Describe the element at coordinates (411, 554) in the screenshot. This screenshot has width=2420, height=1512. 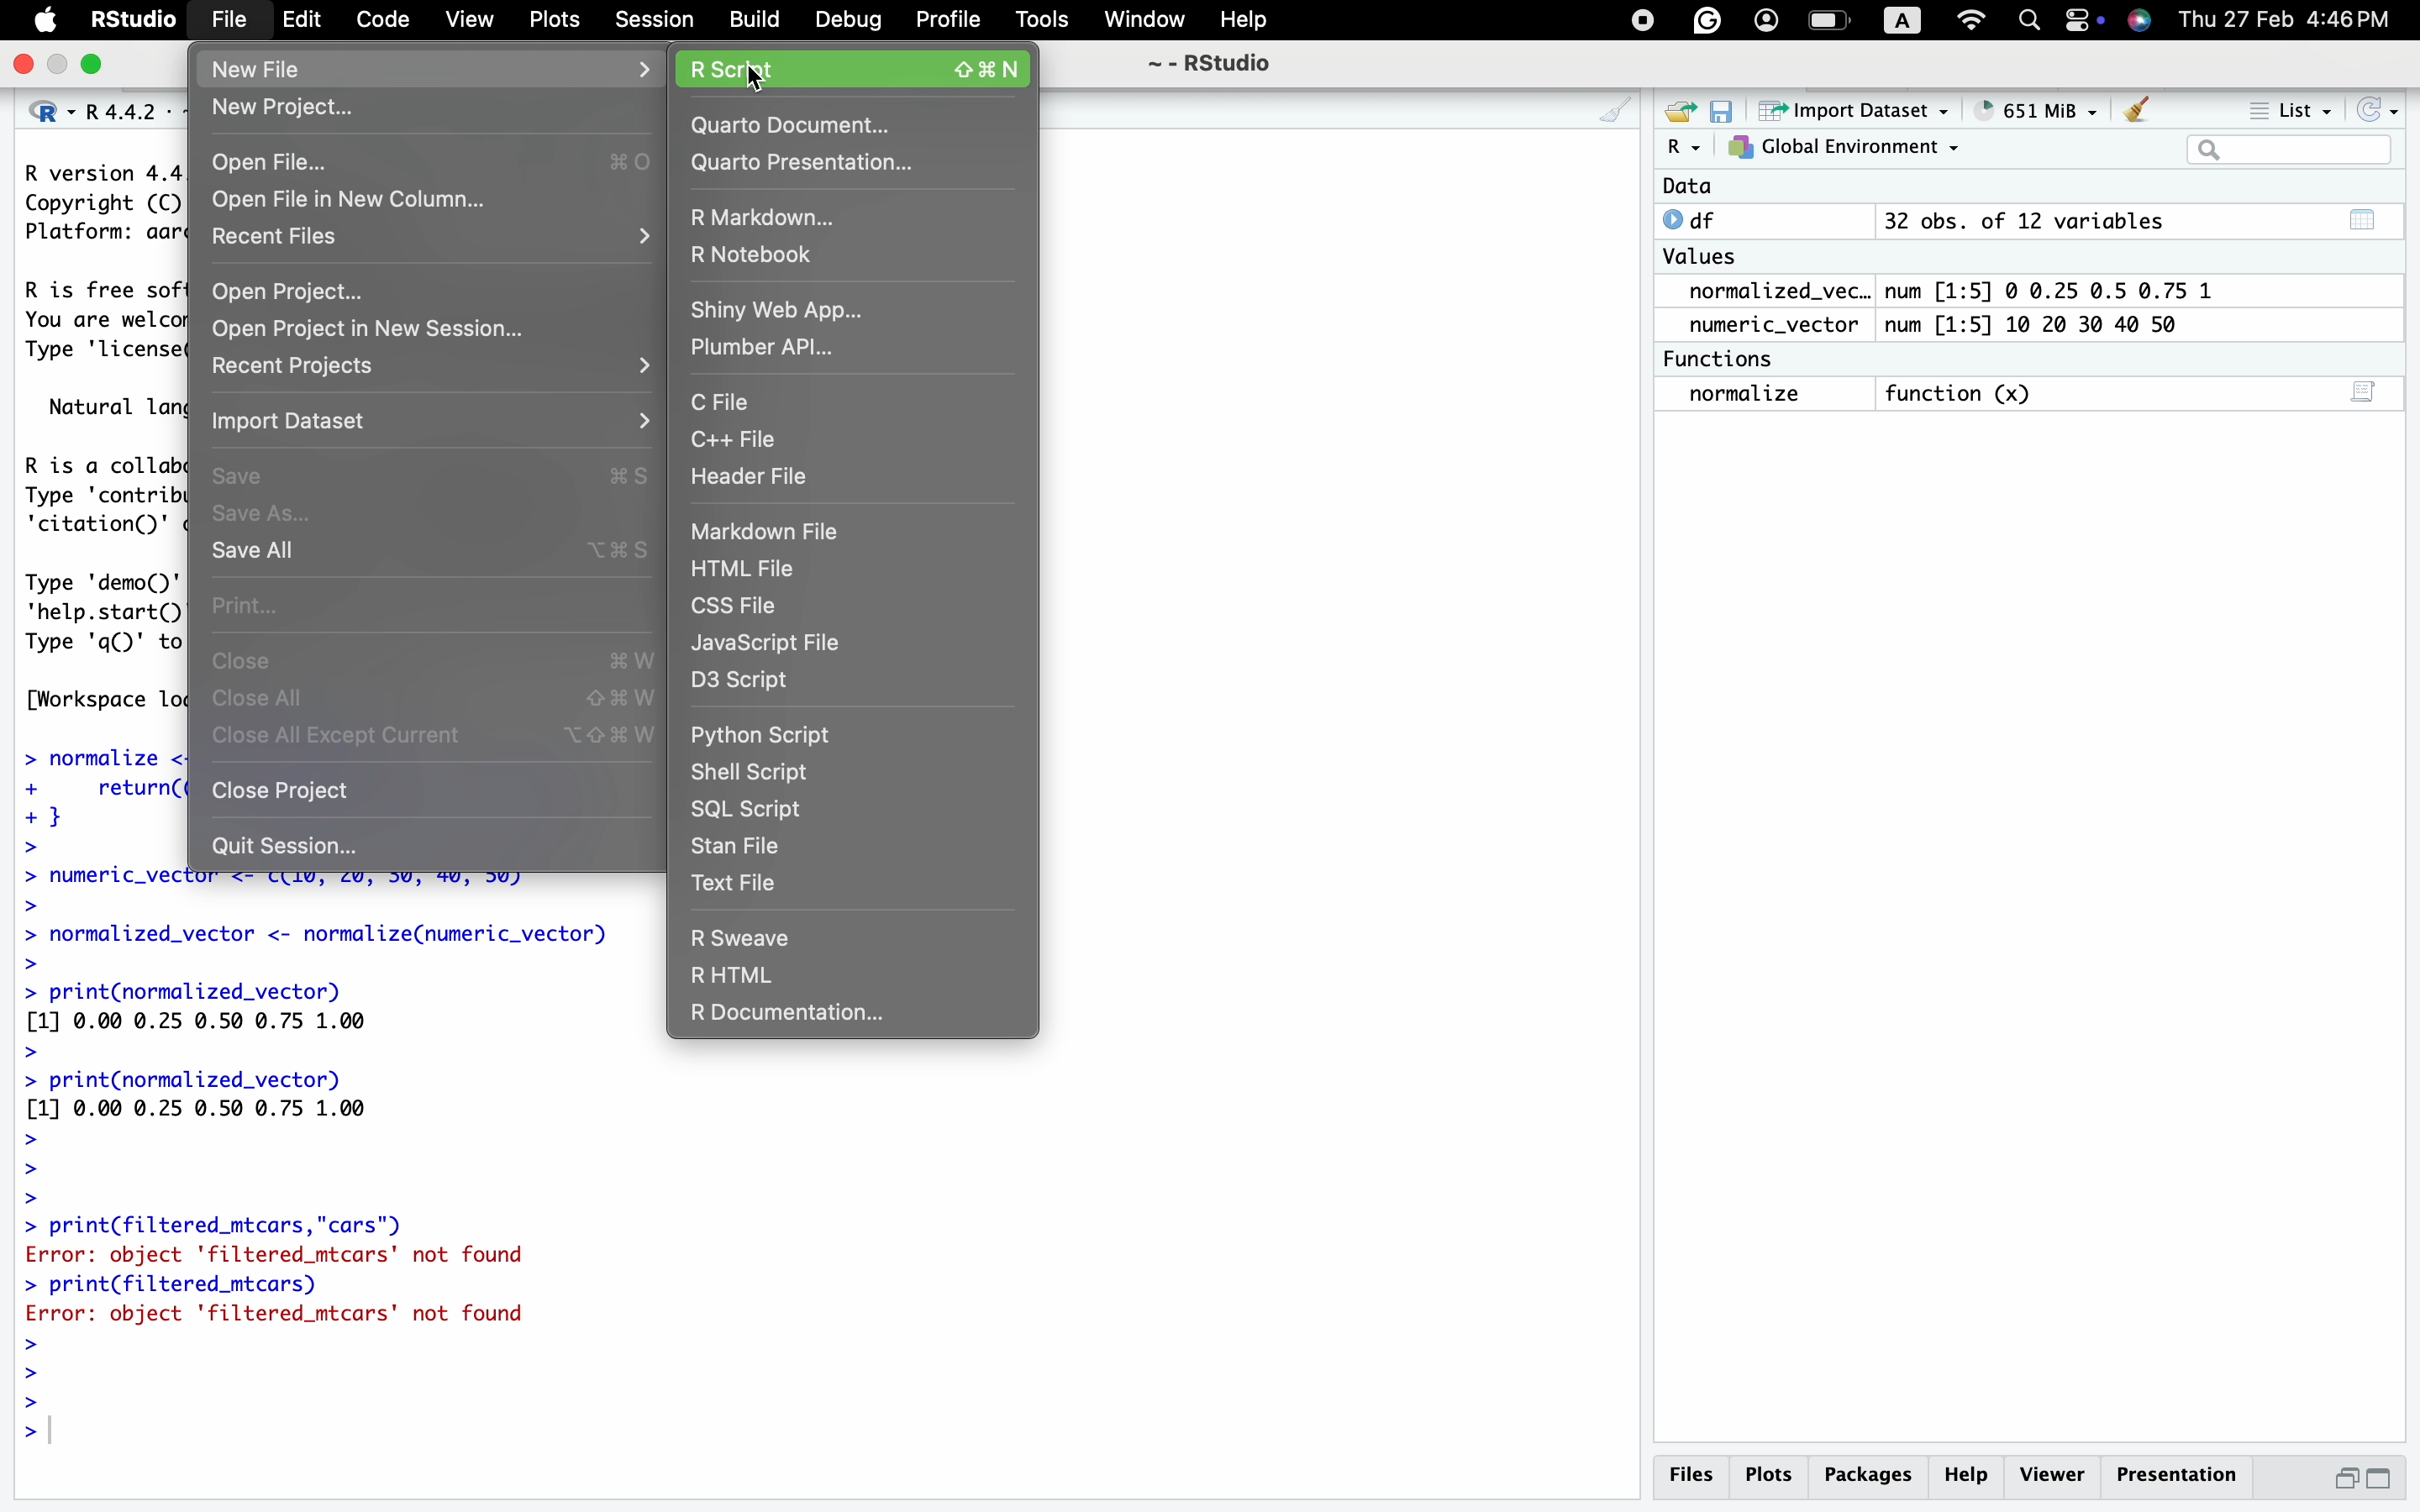
I see `Save All` at that location.